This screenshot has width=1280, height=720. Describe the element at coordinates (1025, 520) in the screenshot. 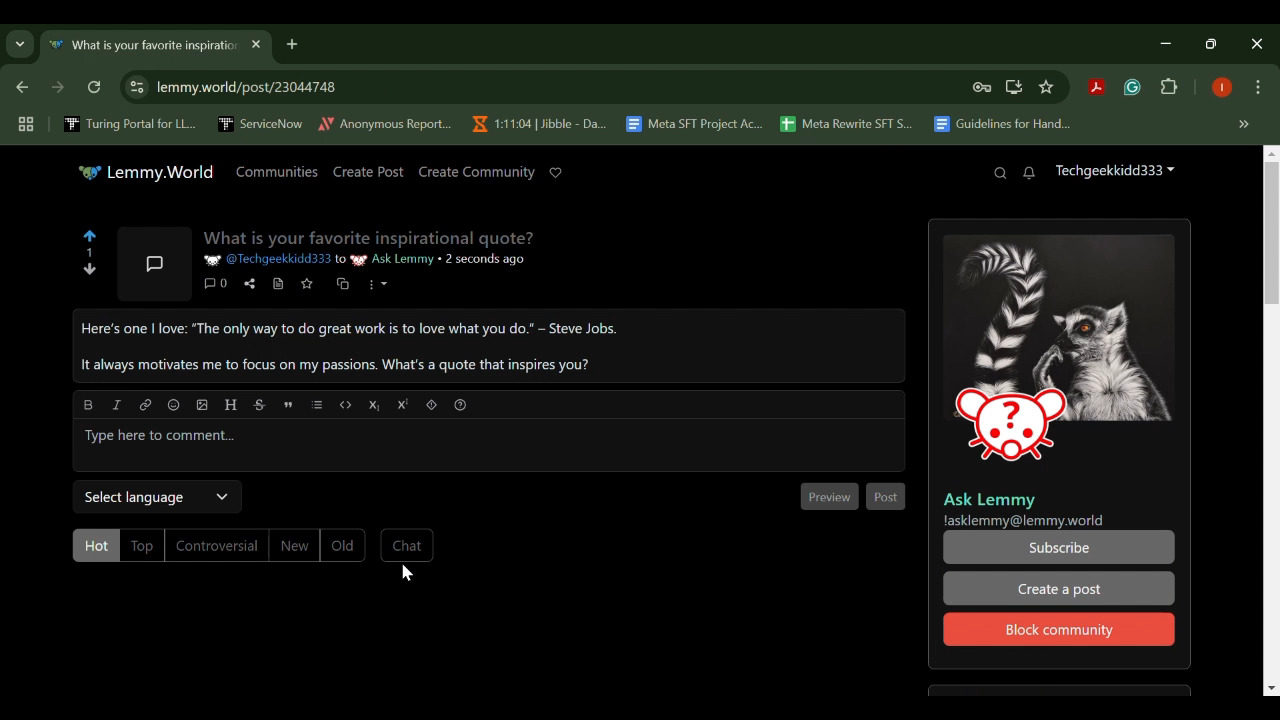

I see `!asklemmy@lemmy.world` at that location.